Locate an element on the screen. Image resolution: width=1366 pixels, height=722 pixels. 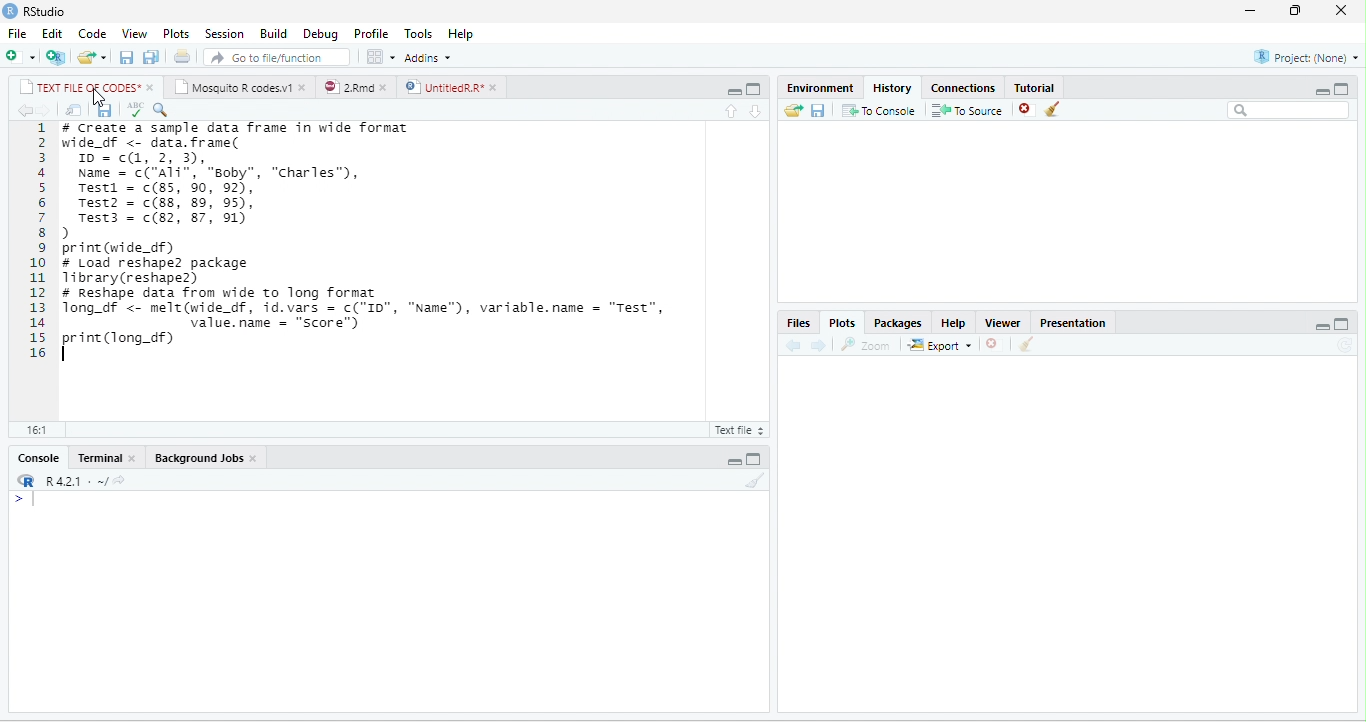
close is located at coordinates (496, 88).